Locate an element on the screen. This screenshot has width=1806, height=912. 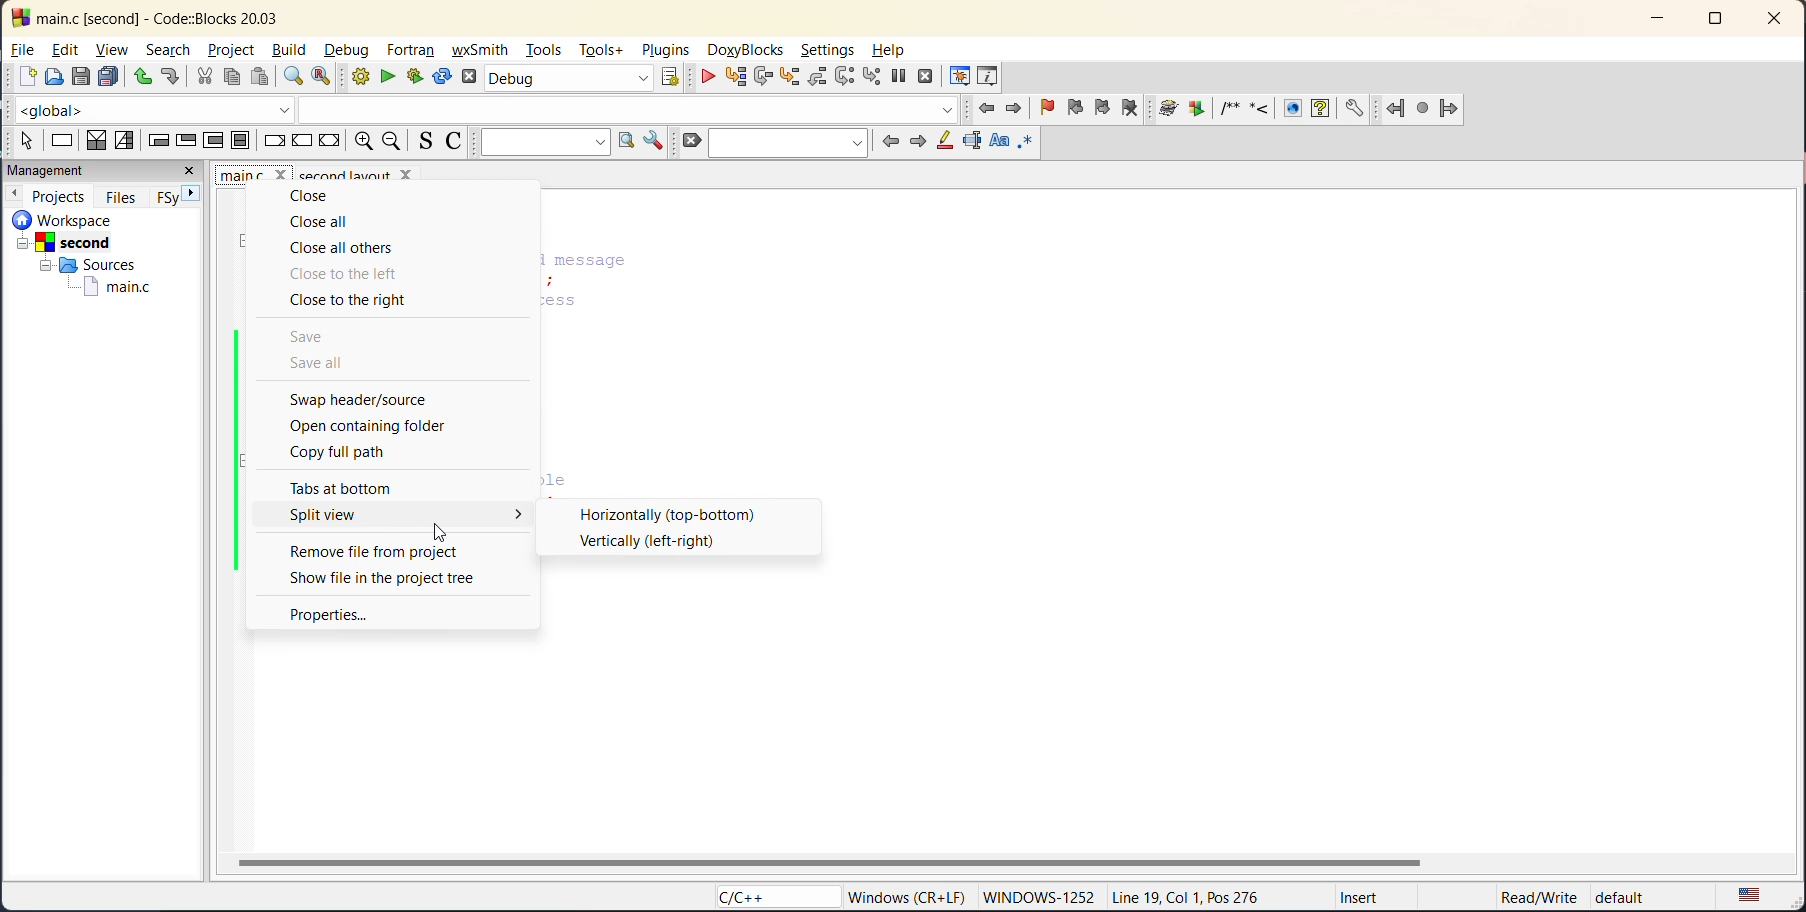
last jump is located at coordinates (1424, 104).